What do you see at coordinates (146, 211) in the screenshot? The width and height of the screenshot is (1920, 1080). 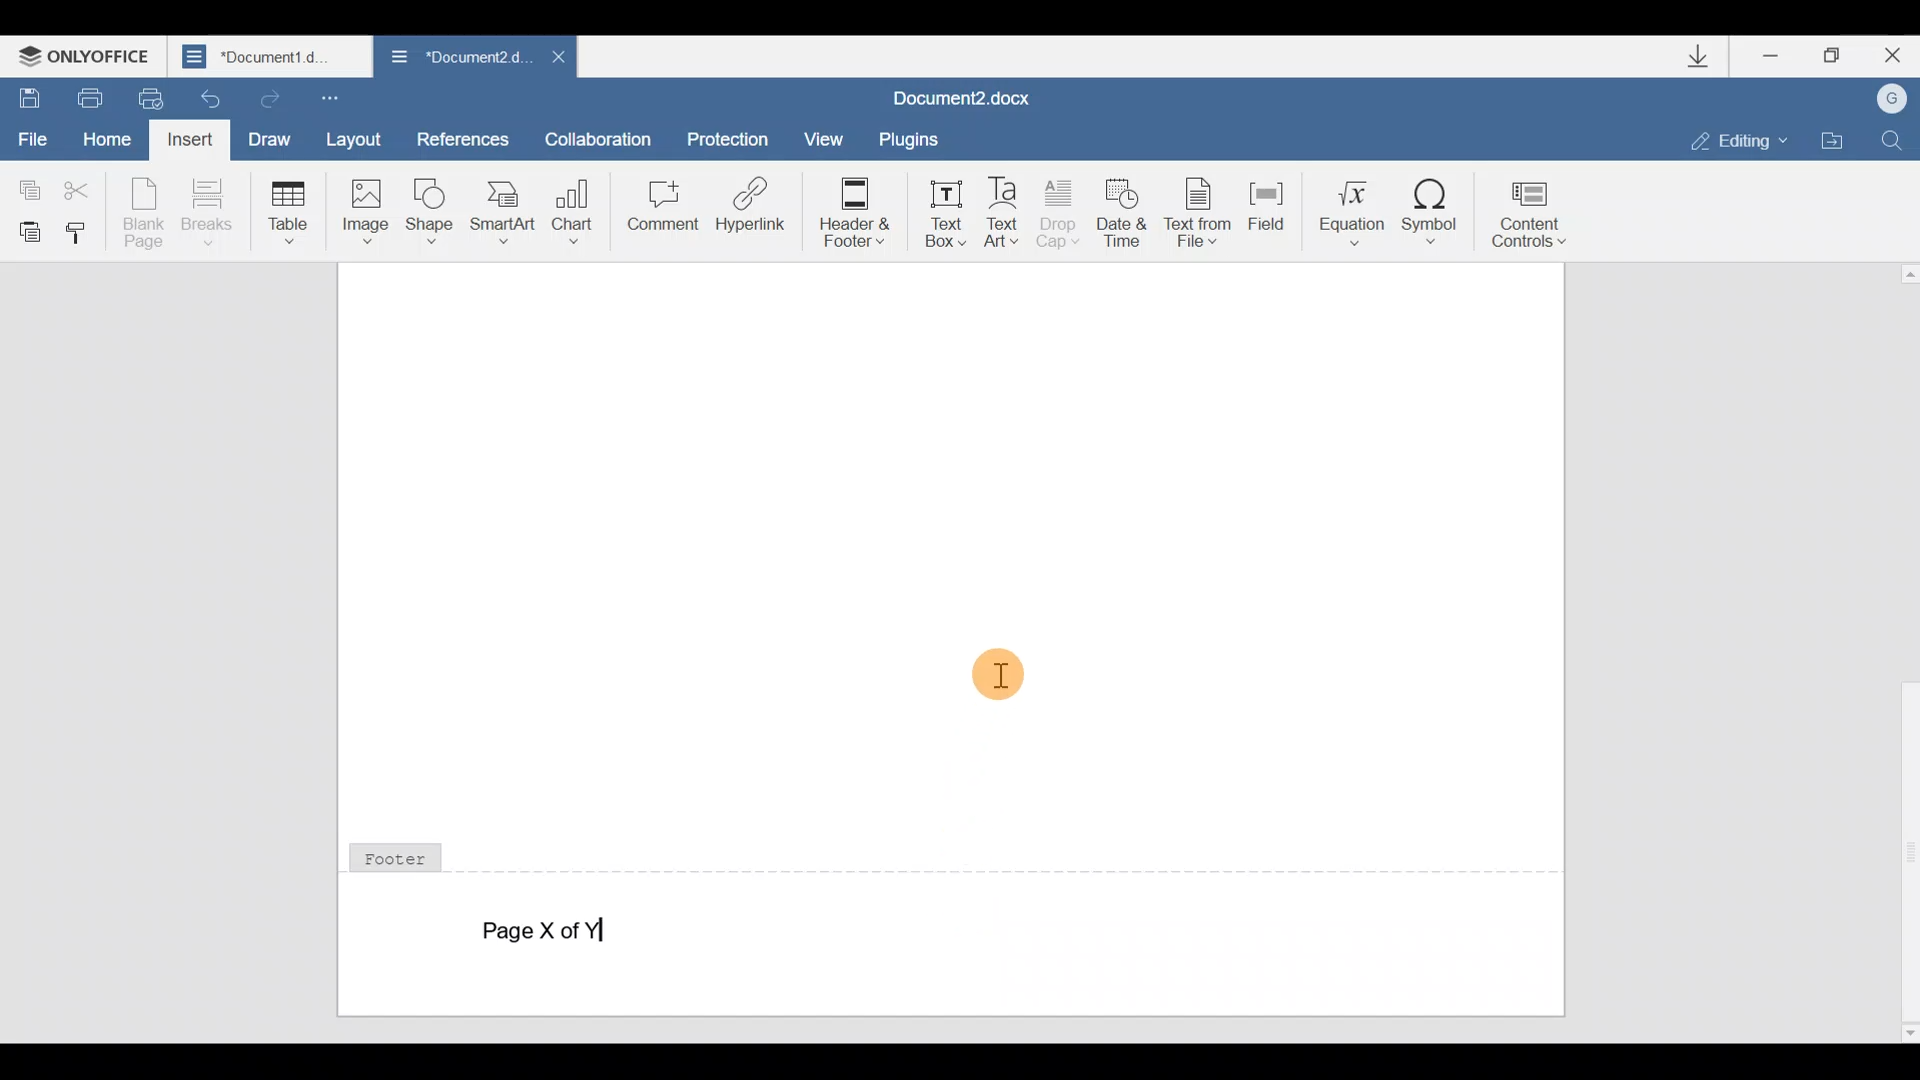 I see `Blank page` at bounding box center [146, 211].